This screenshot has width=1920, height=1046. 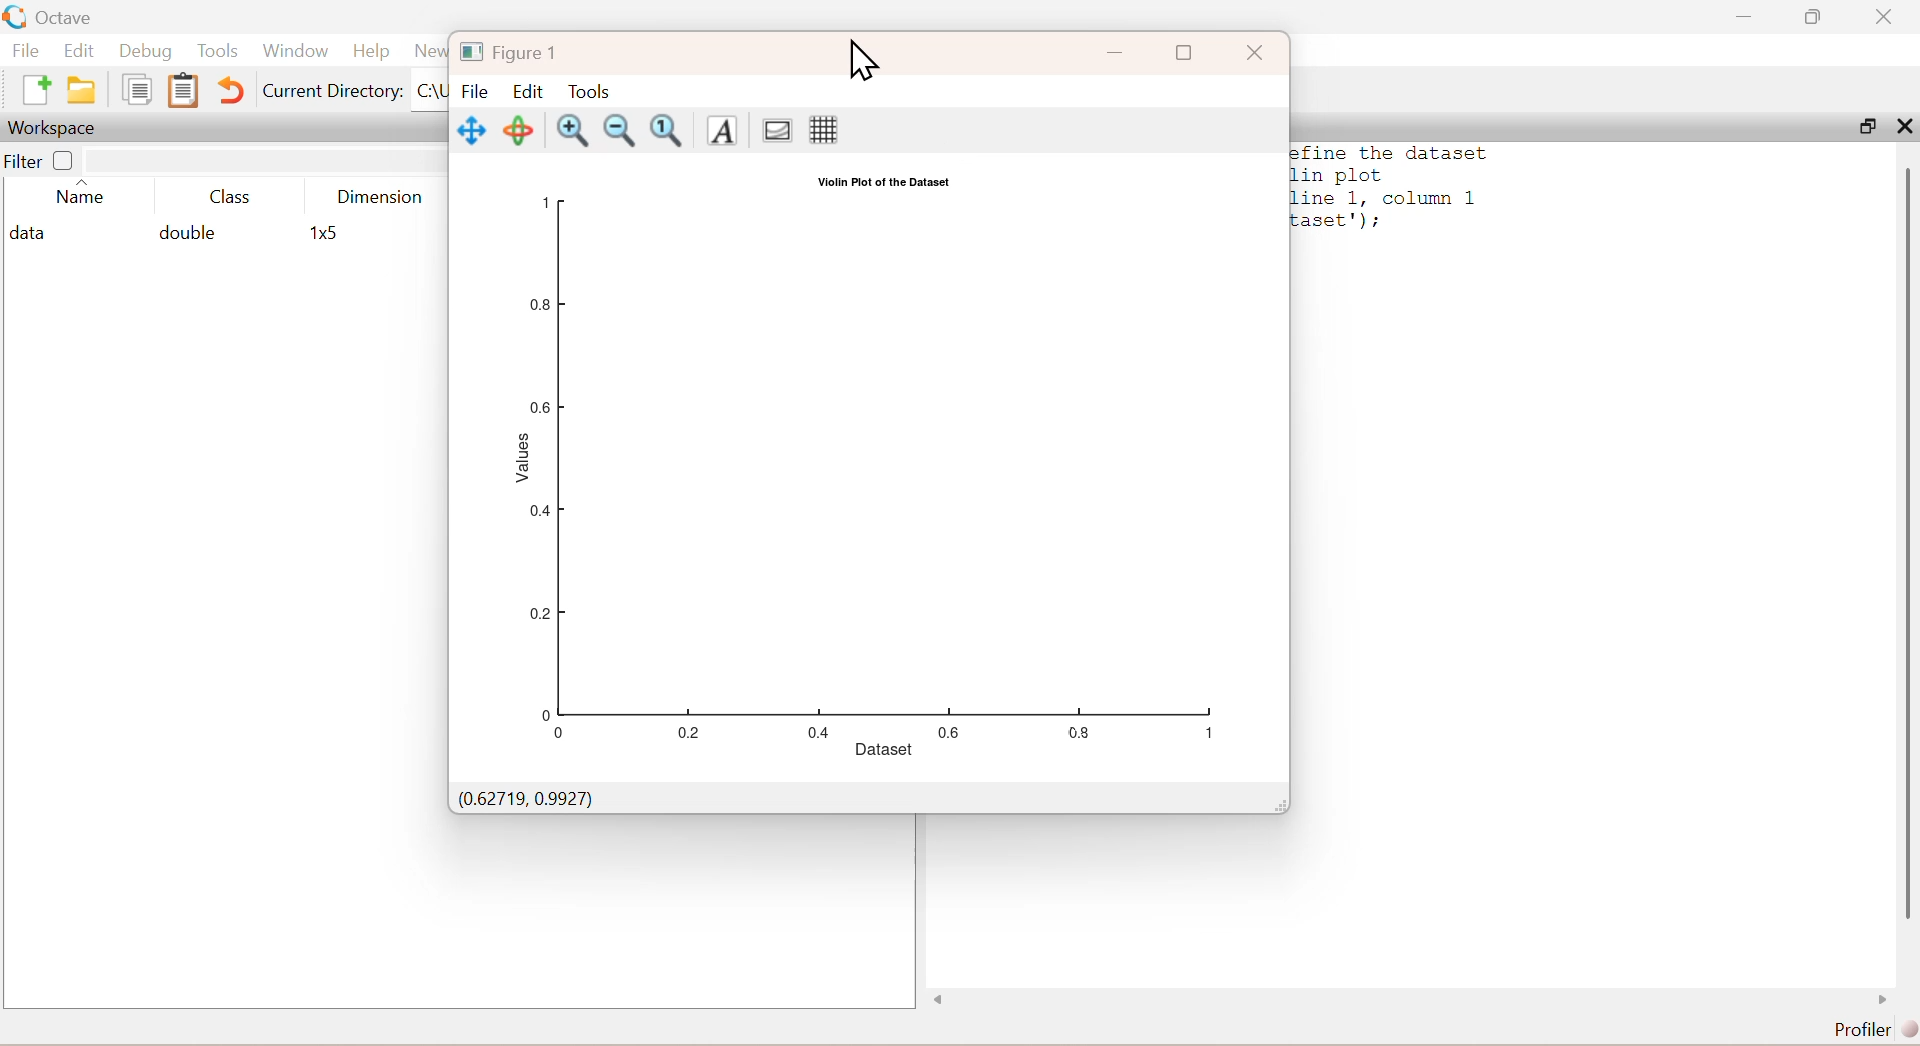 I want to click on open in separate window, so click(x=1869, y=126).